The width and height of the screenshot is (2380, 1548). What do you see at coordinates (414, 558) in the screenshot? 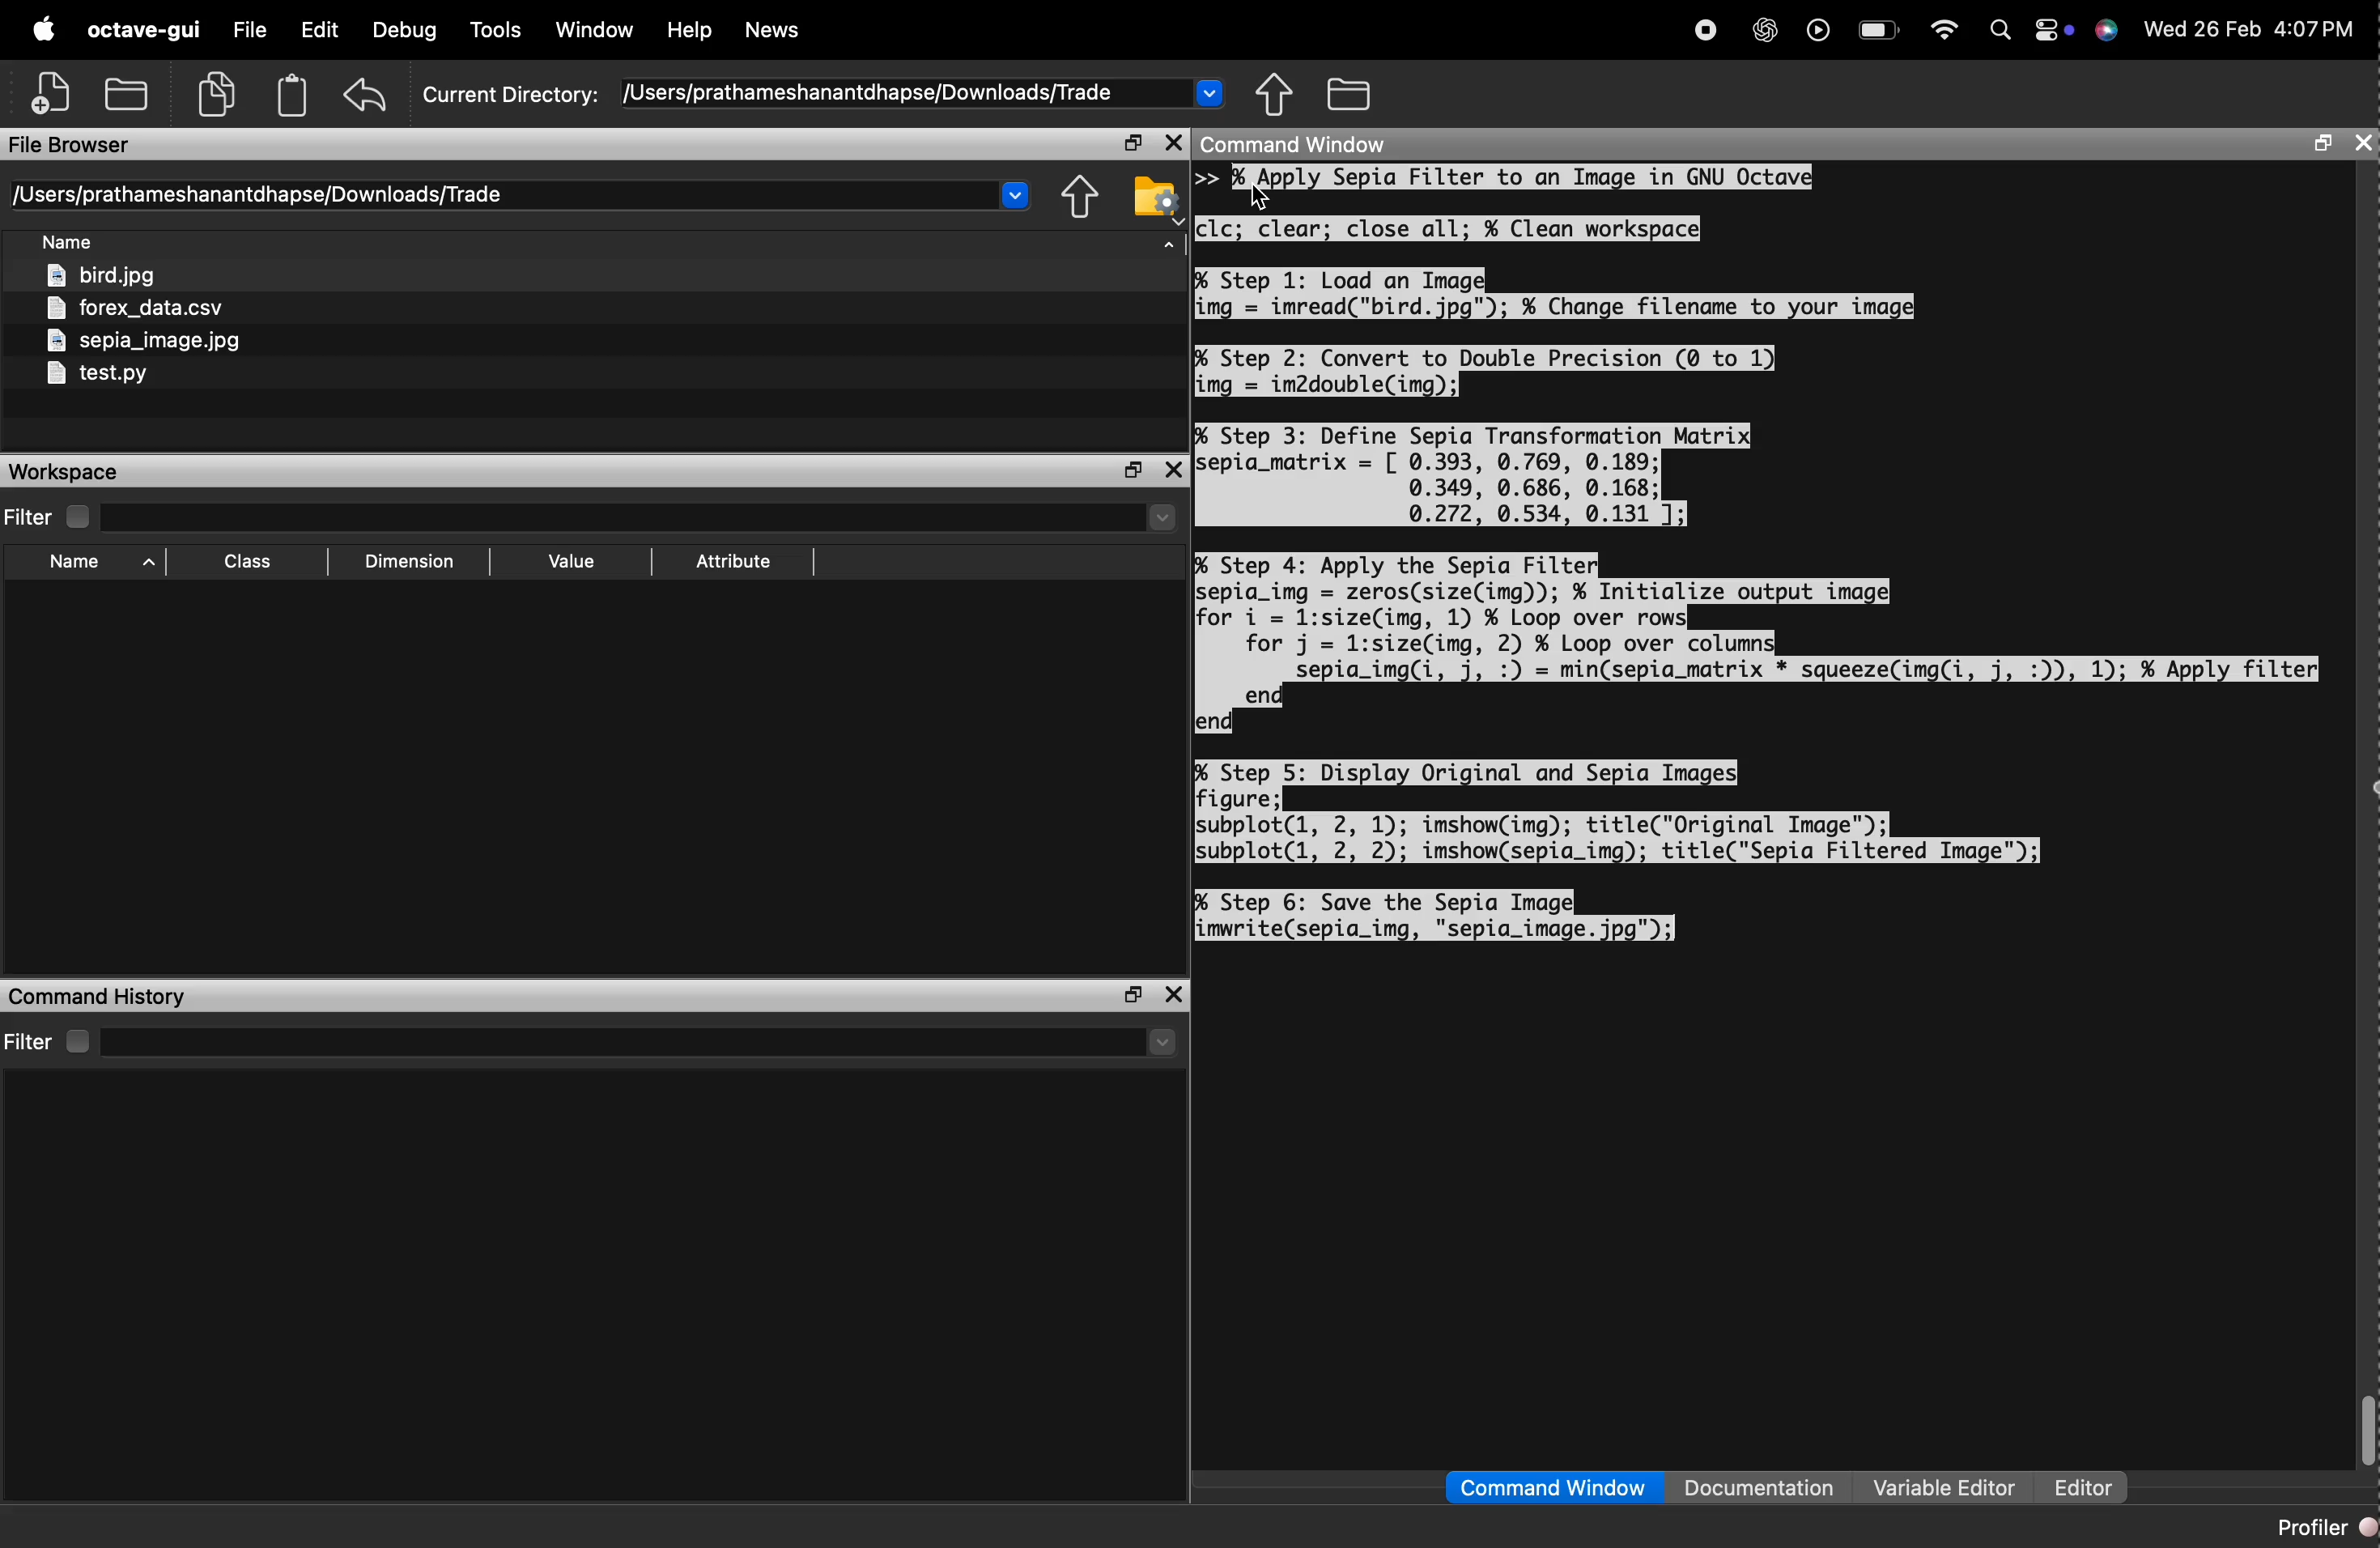
I see `Dimension` at bounding box center [414, 558].